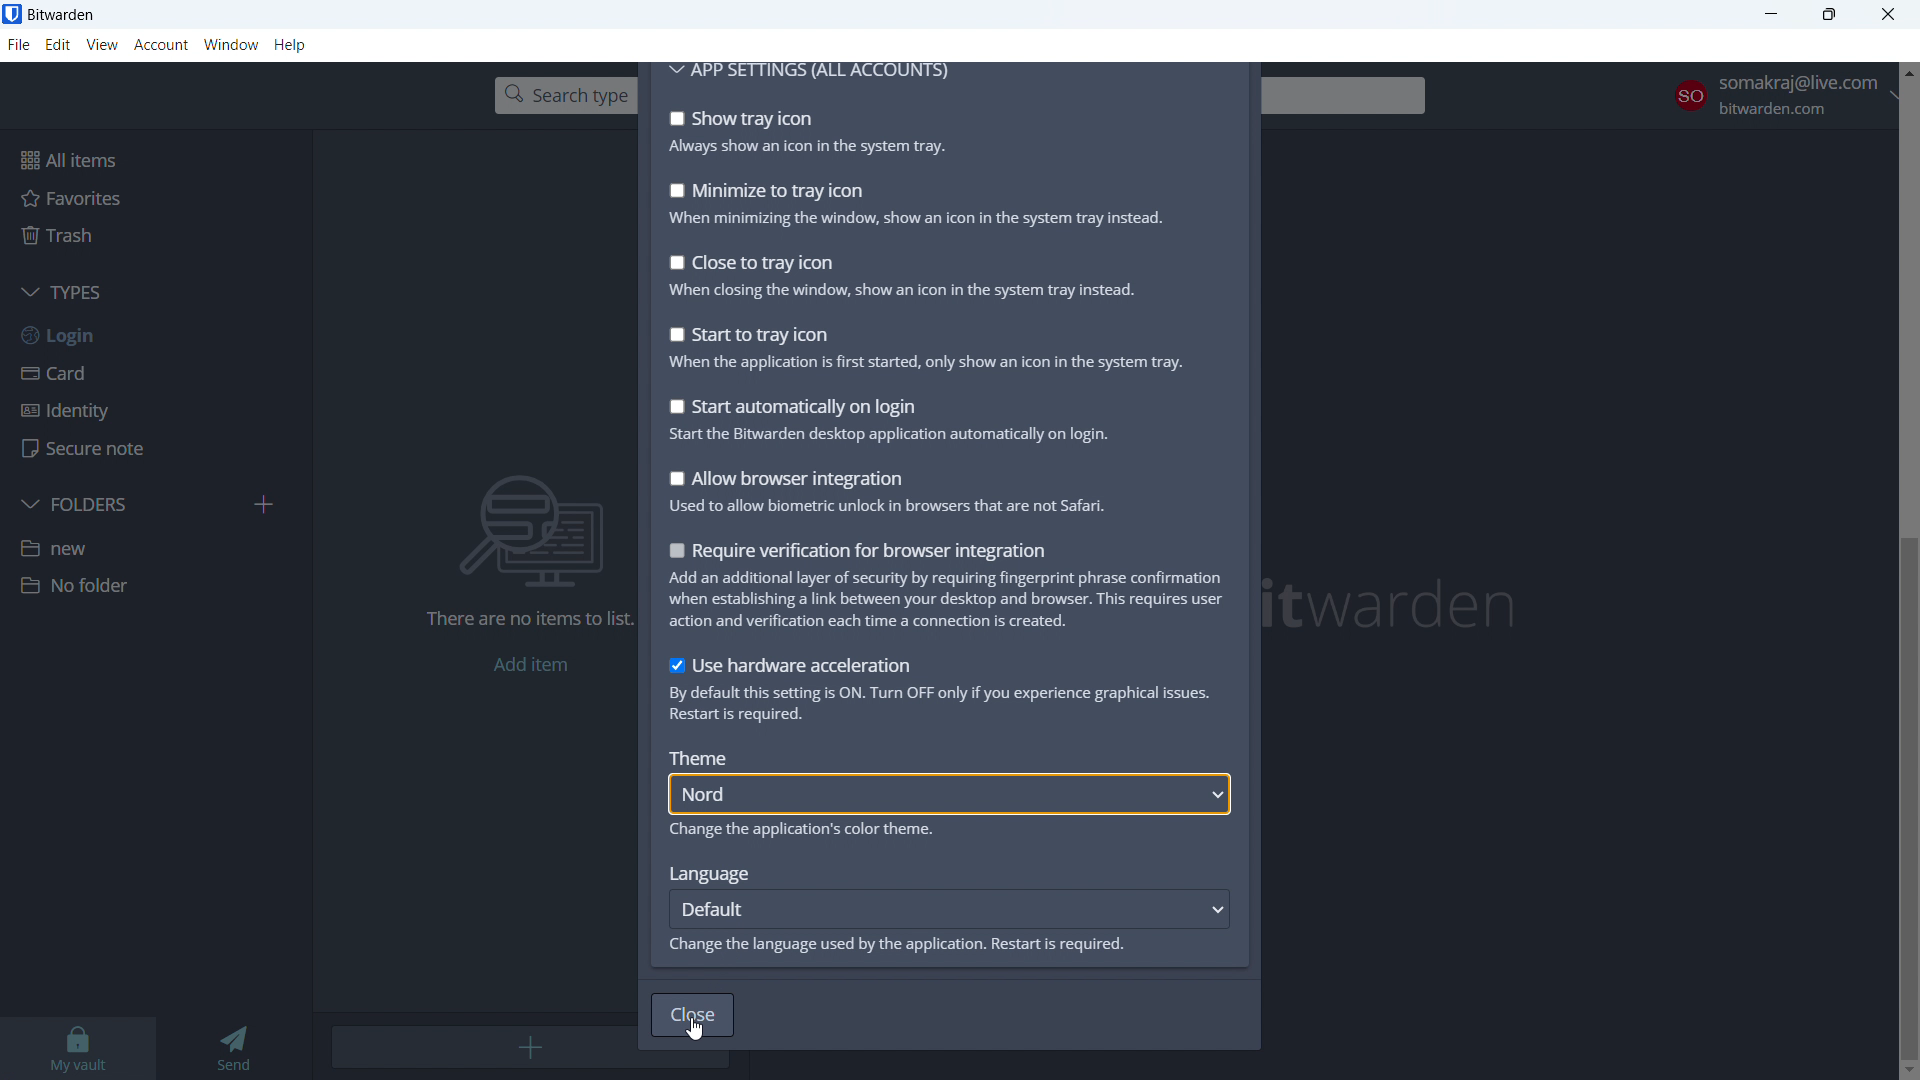 The height and width of the screenshot is (1080, 1920). What do you see at coordinates (76, 1049) in the screenshot?
I see `my vault` at bounding box center [76, 1049].